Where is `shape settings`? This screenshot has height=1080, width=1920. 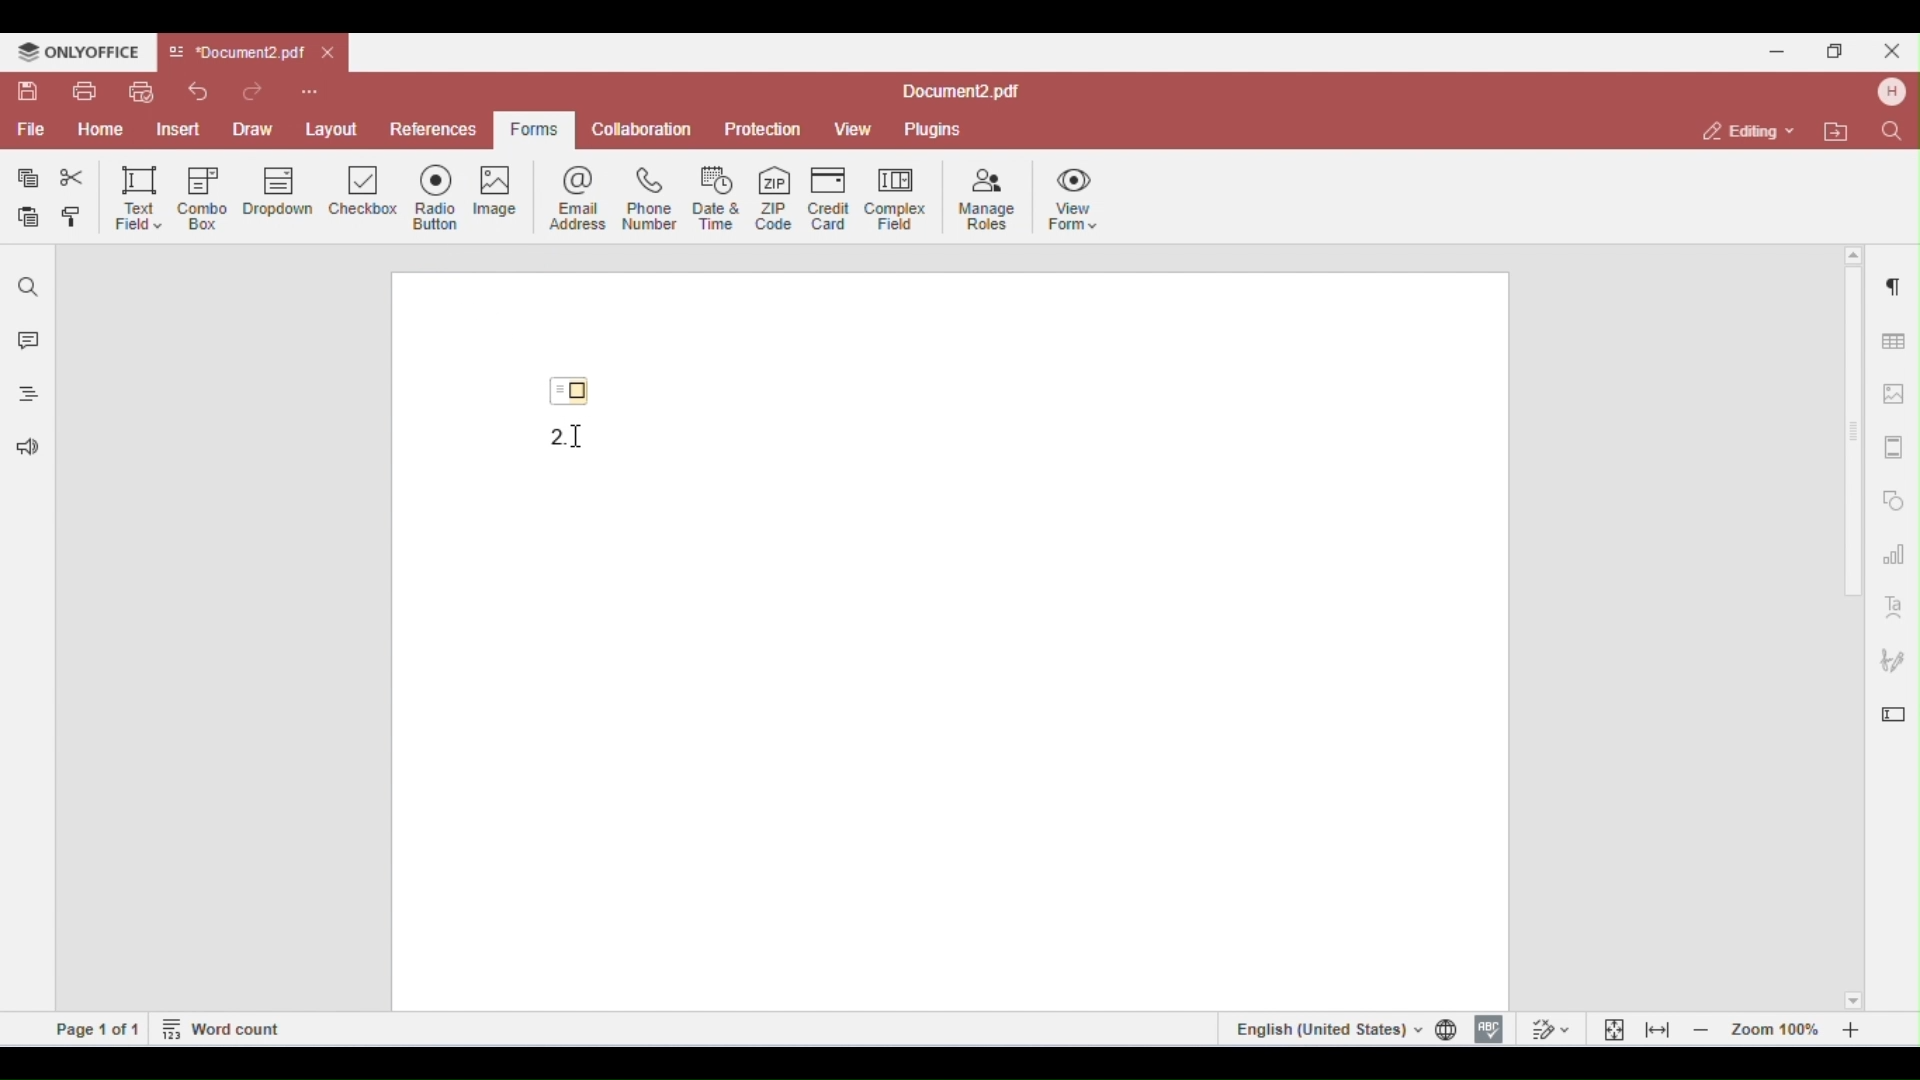 shape settings is located at coordinates (1894, 496).